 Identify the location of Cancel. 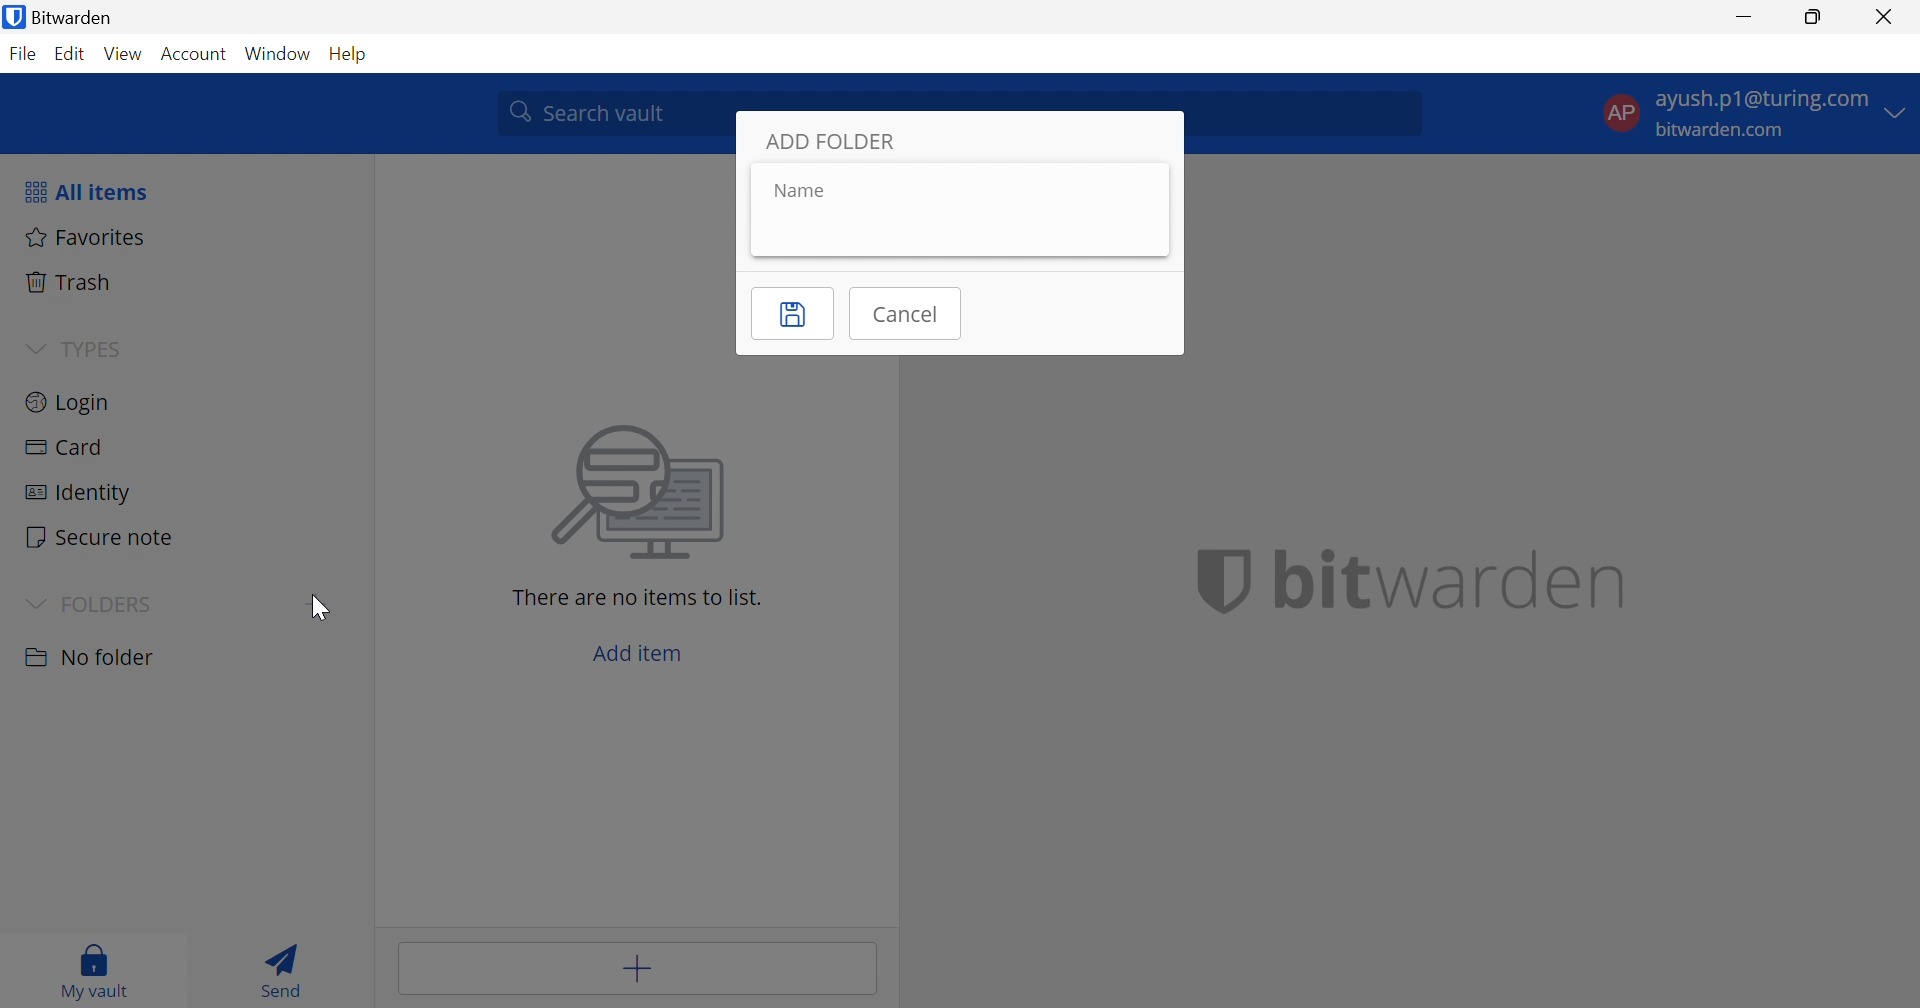
(903, 314).